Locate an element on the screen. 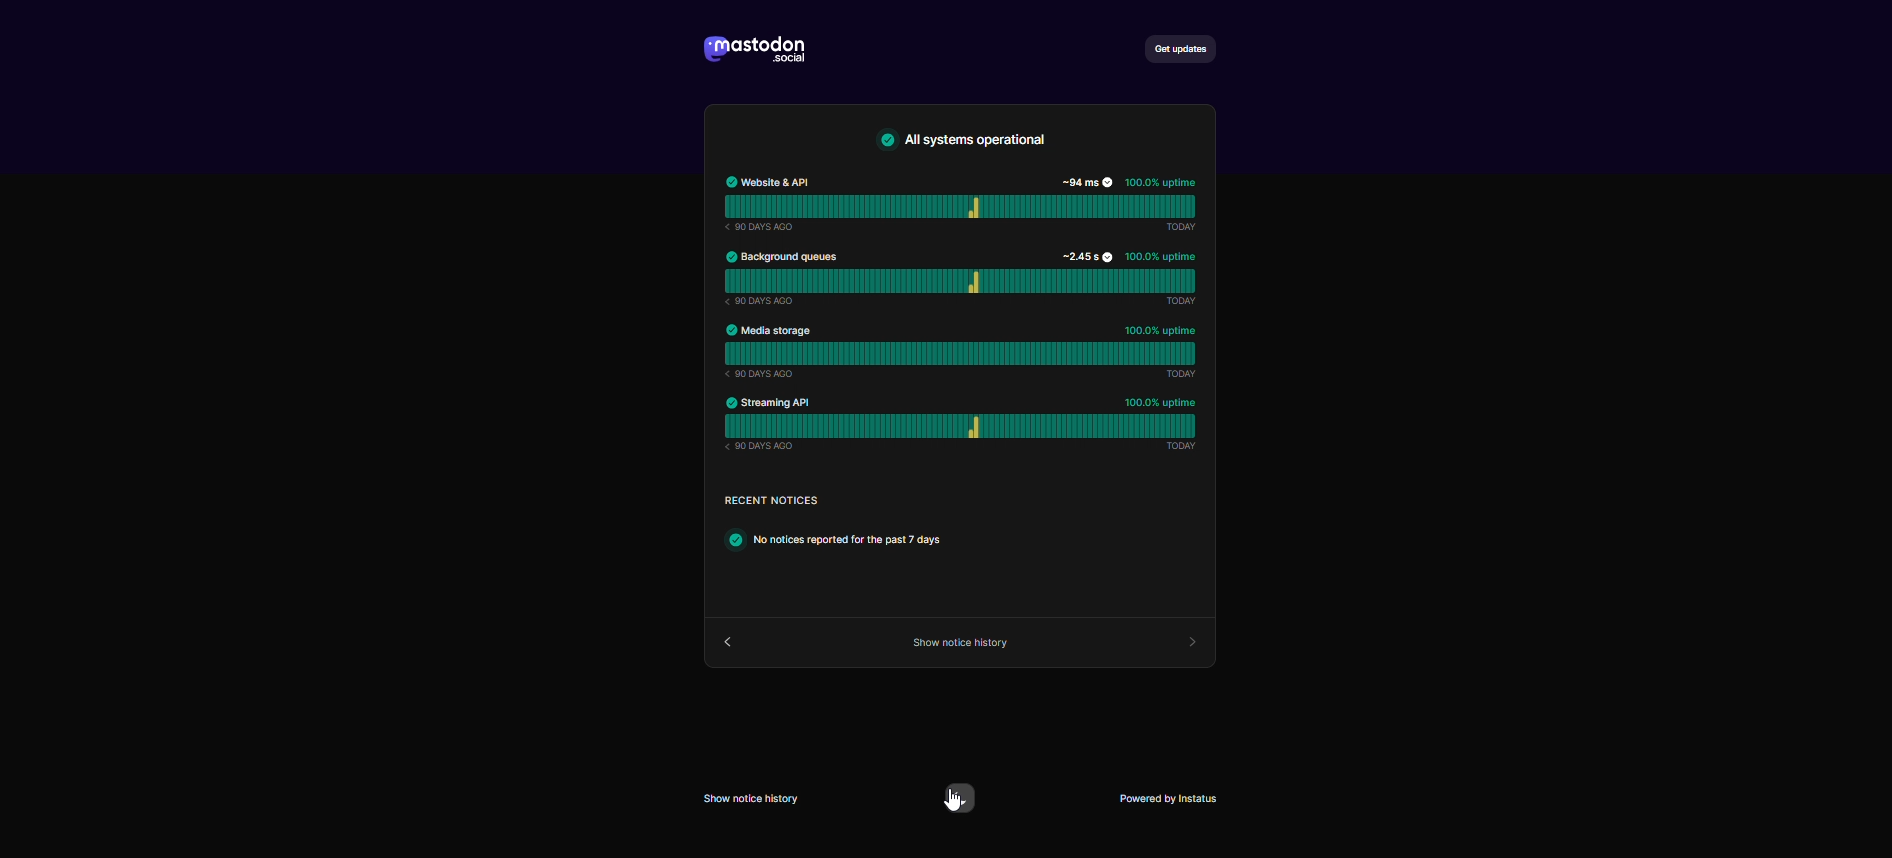 Image resolution: width=1892 pixels, height=858 pixels. text is located at coordinates (775, 498).